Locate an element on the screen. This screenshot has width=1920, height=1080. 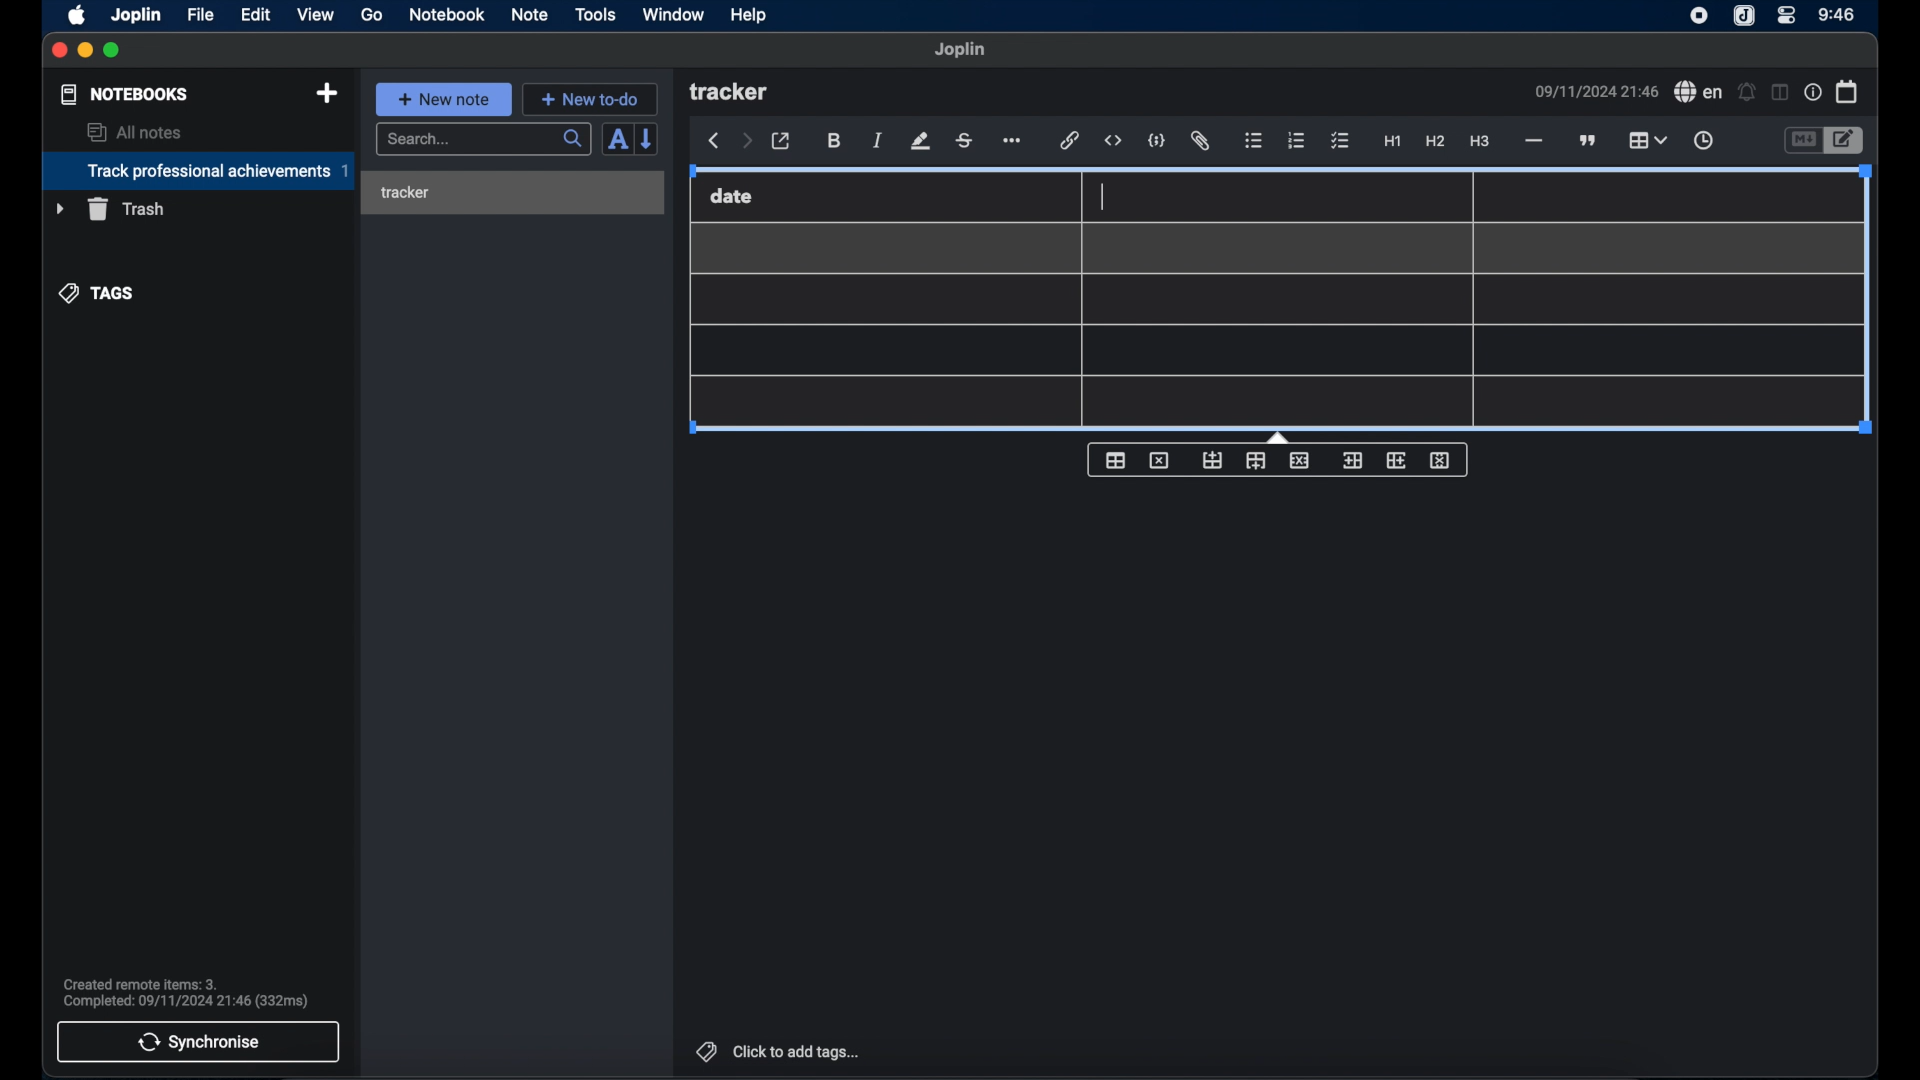
search bar is located at coordinates (483, 140).